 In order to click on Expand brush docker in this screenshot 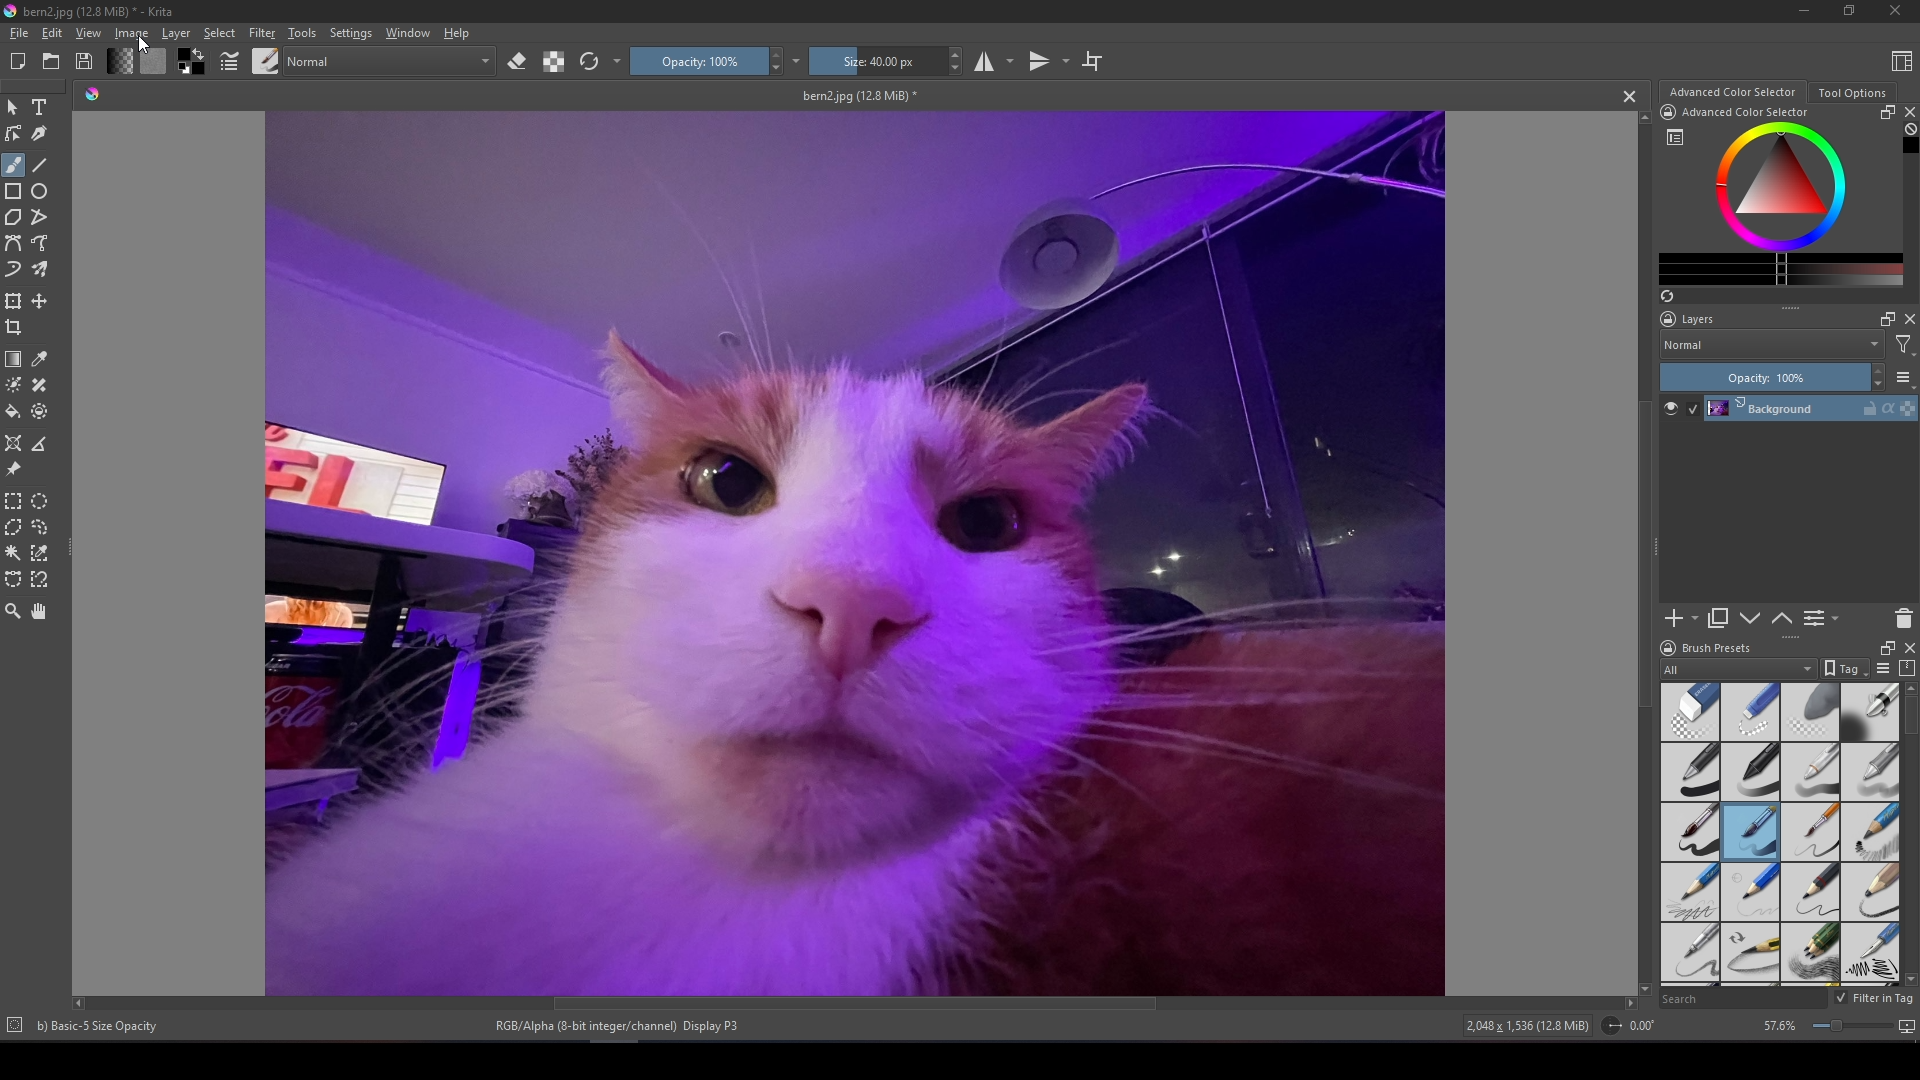, I will do `click(1884, 648)`.